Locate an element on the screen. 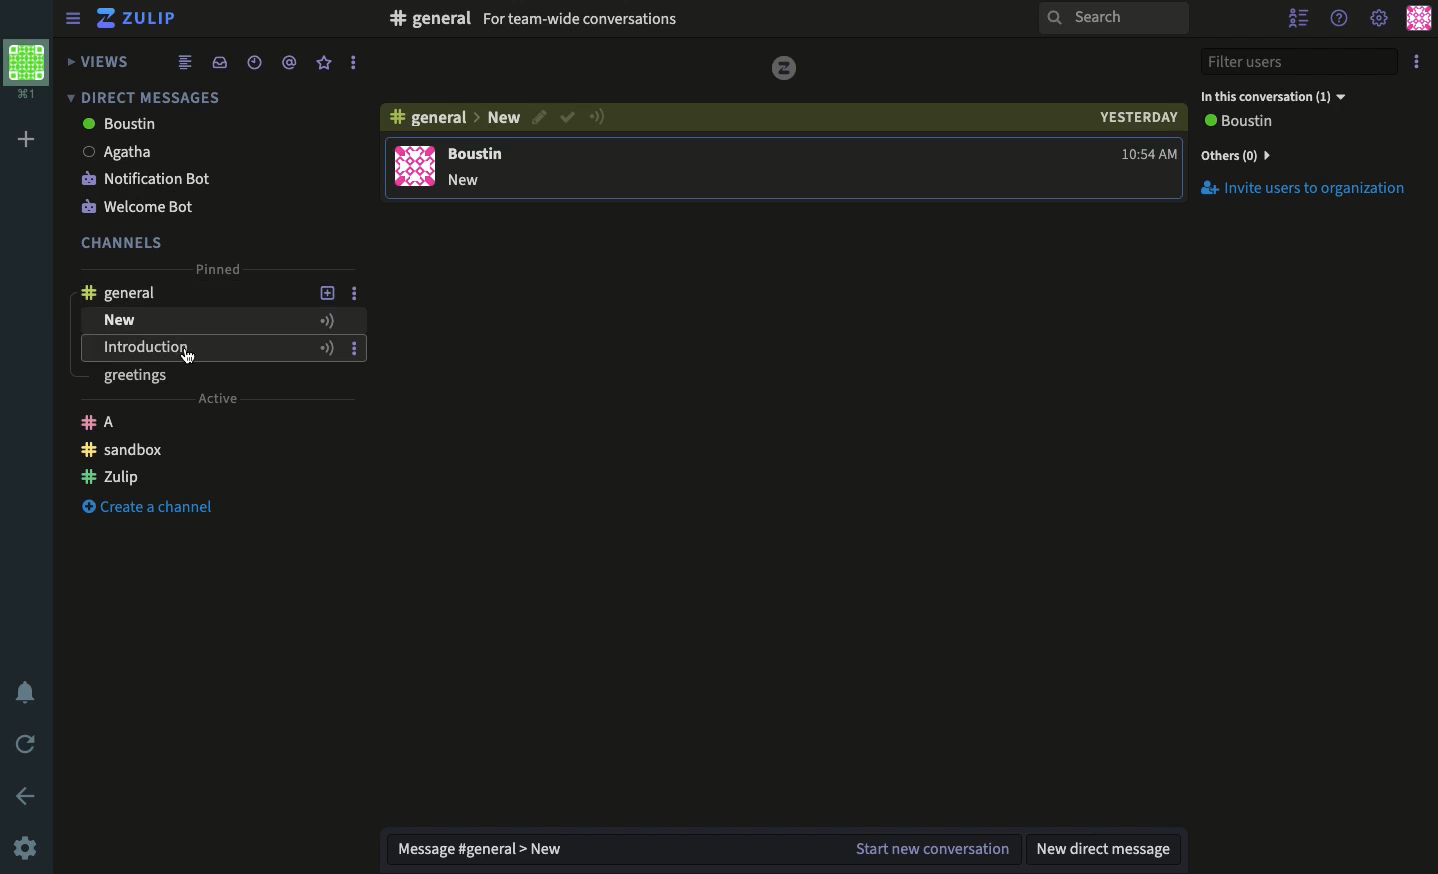  Refresh is located at coordinates (27, 742).